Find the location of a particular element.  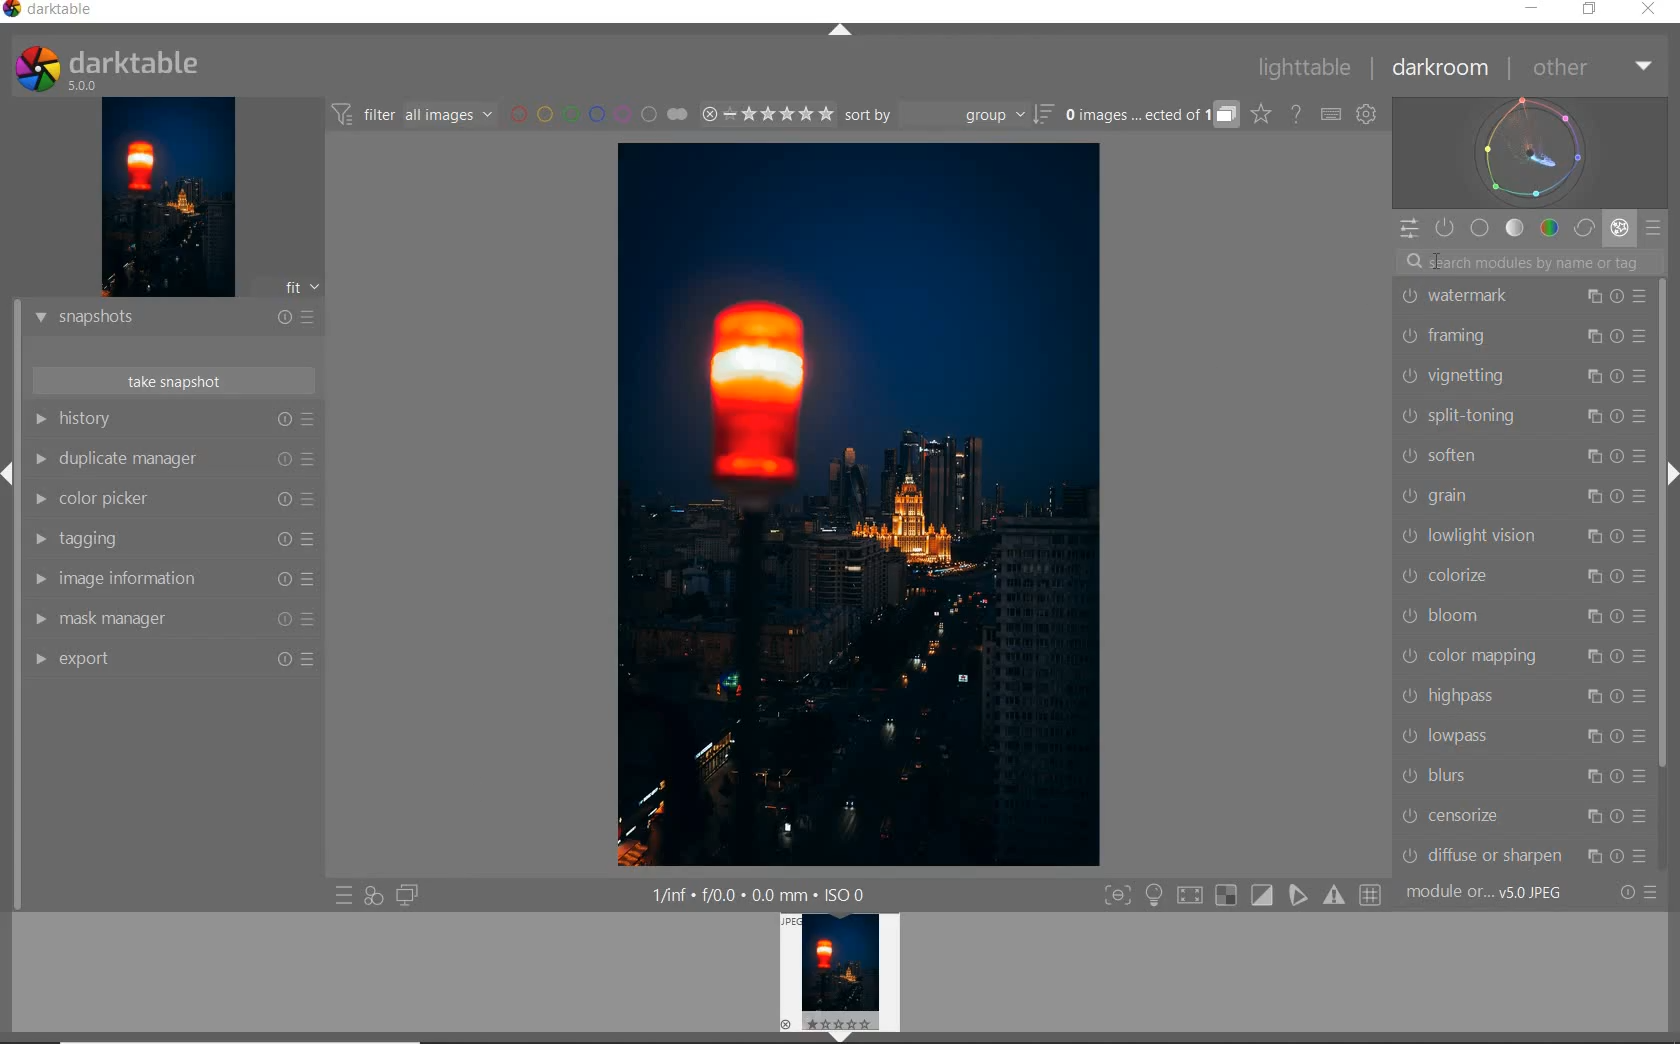

Multiple instance is located at coordinates (1585, 739).